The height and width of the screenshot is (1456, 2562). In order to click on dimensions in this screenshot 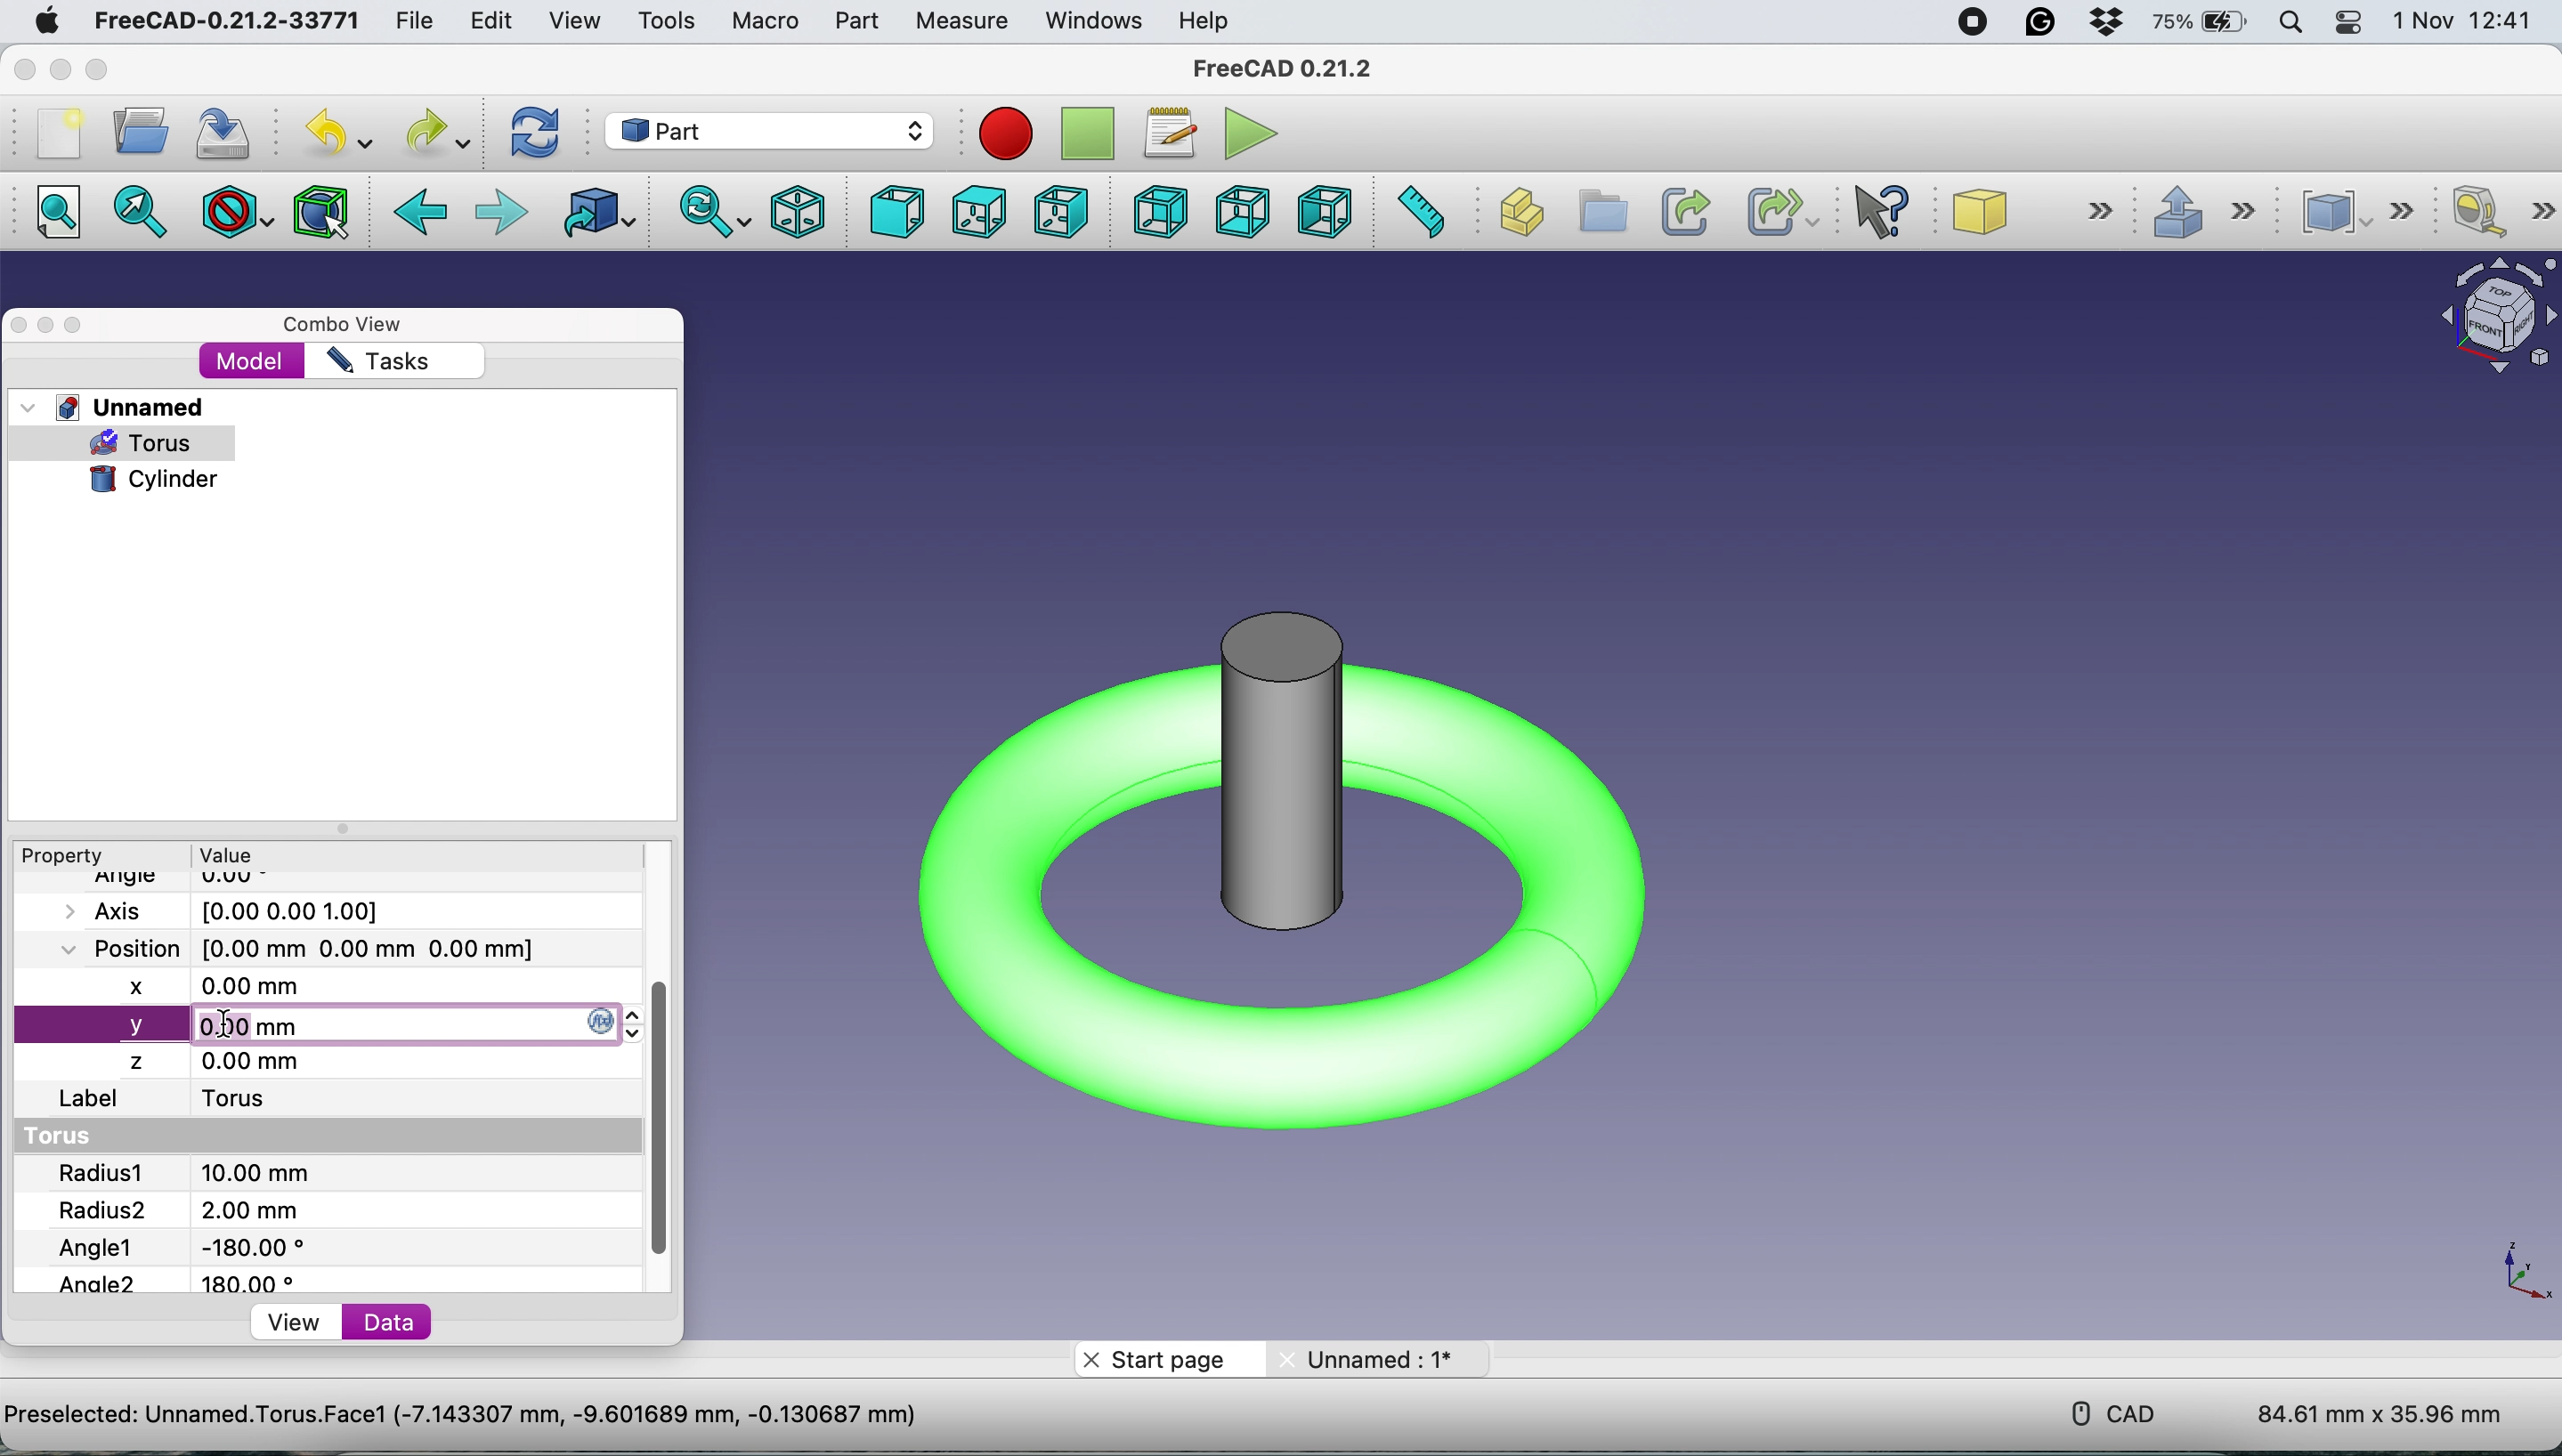, I will do `click(2380, 1406)`.